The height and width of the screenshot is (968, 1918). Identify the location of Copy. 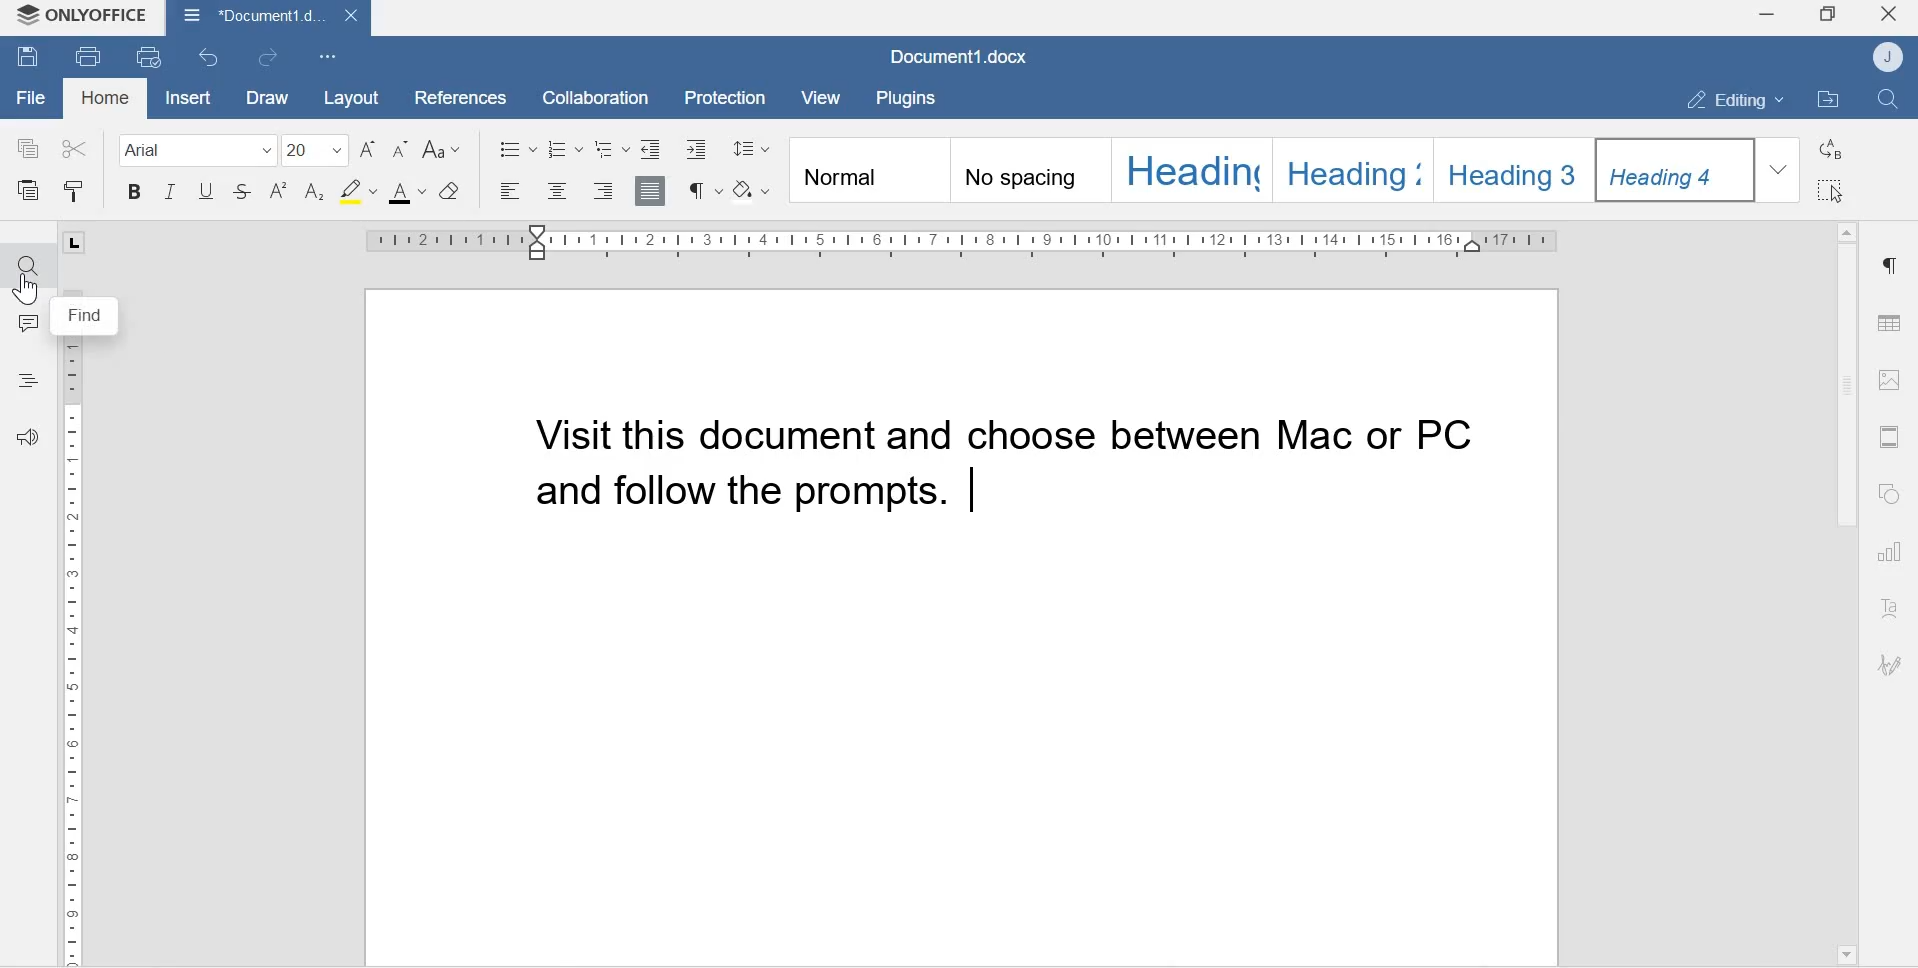
(29, 147).